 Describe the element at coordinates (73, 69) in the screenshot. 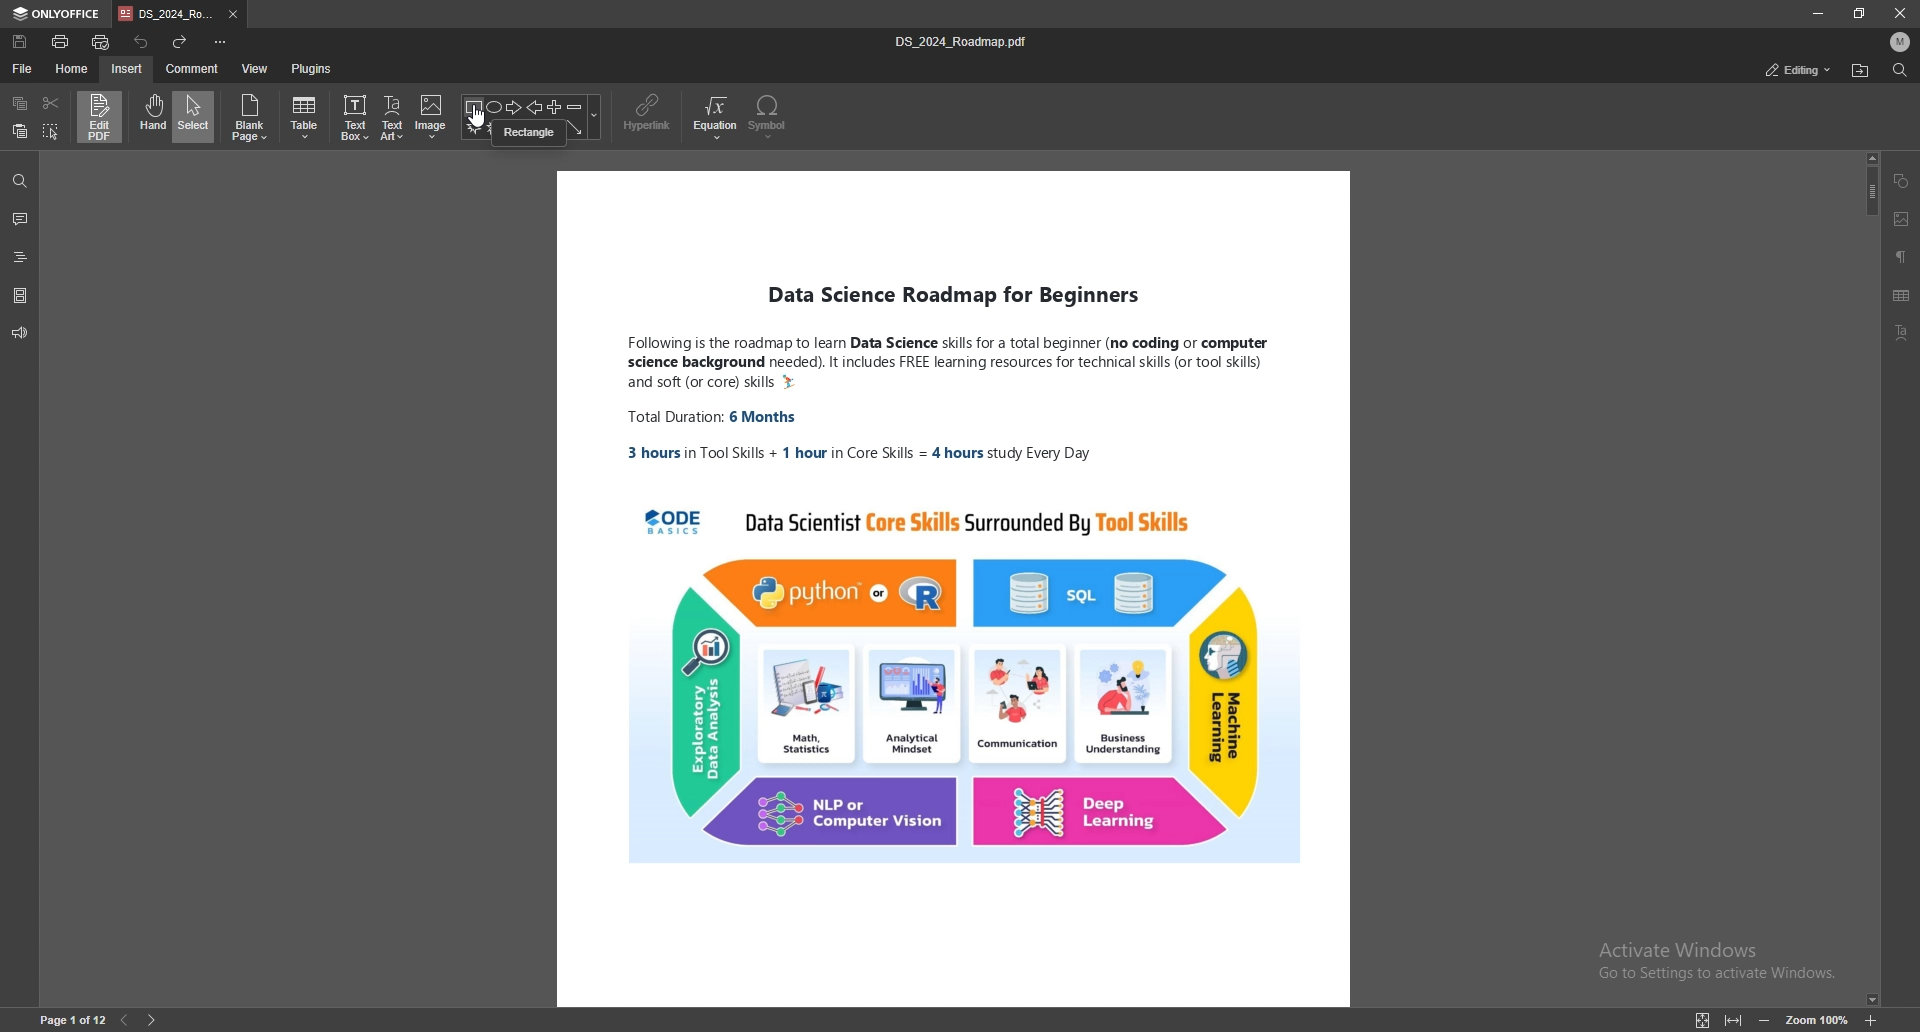

I see `home` at that location.